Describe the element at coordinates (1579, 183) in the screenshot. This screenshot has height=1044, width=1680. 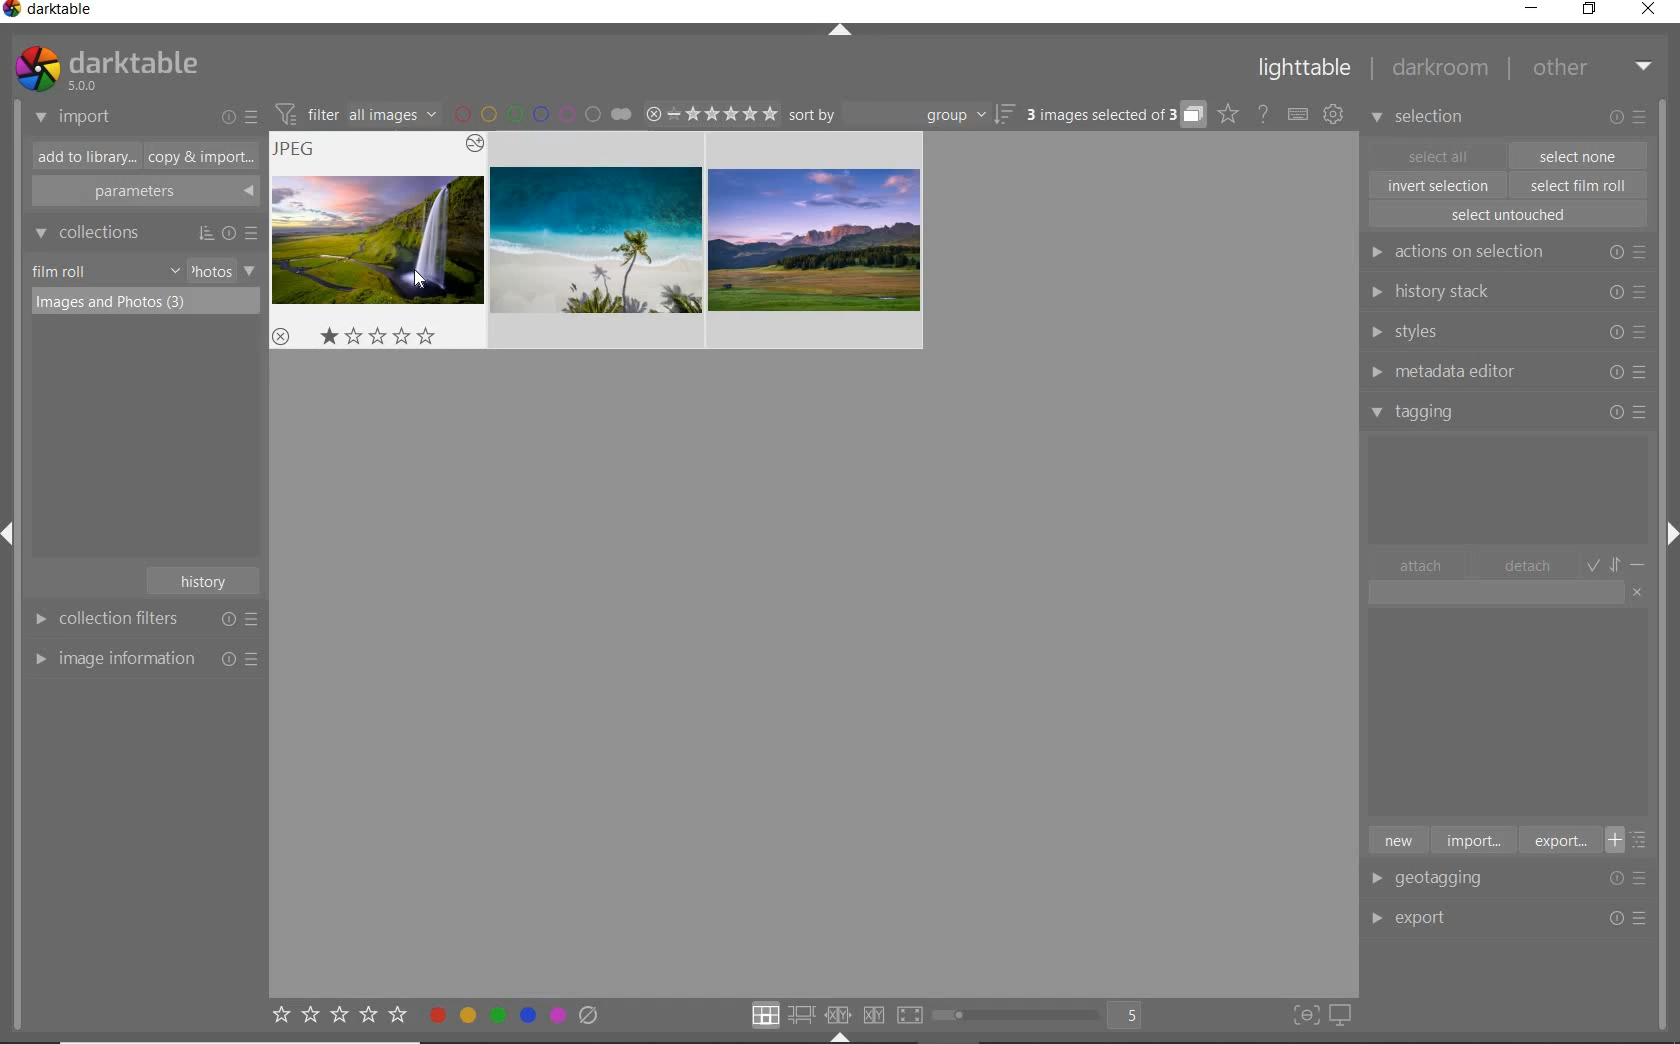
I see `select film roll` at that location.